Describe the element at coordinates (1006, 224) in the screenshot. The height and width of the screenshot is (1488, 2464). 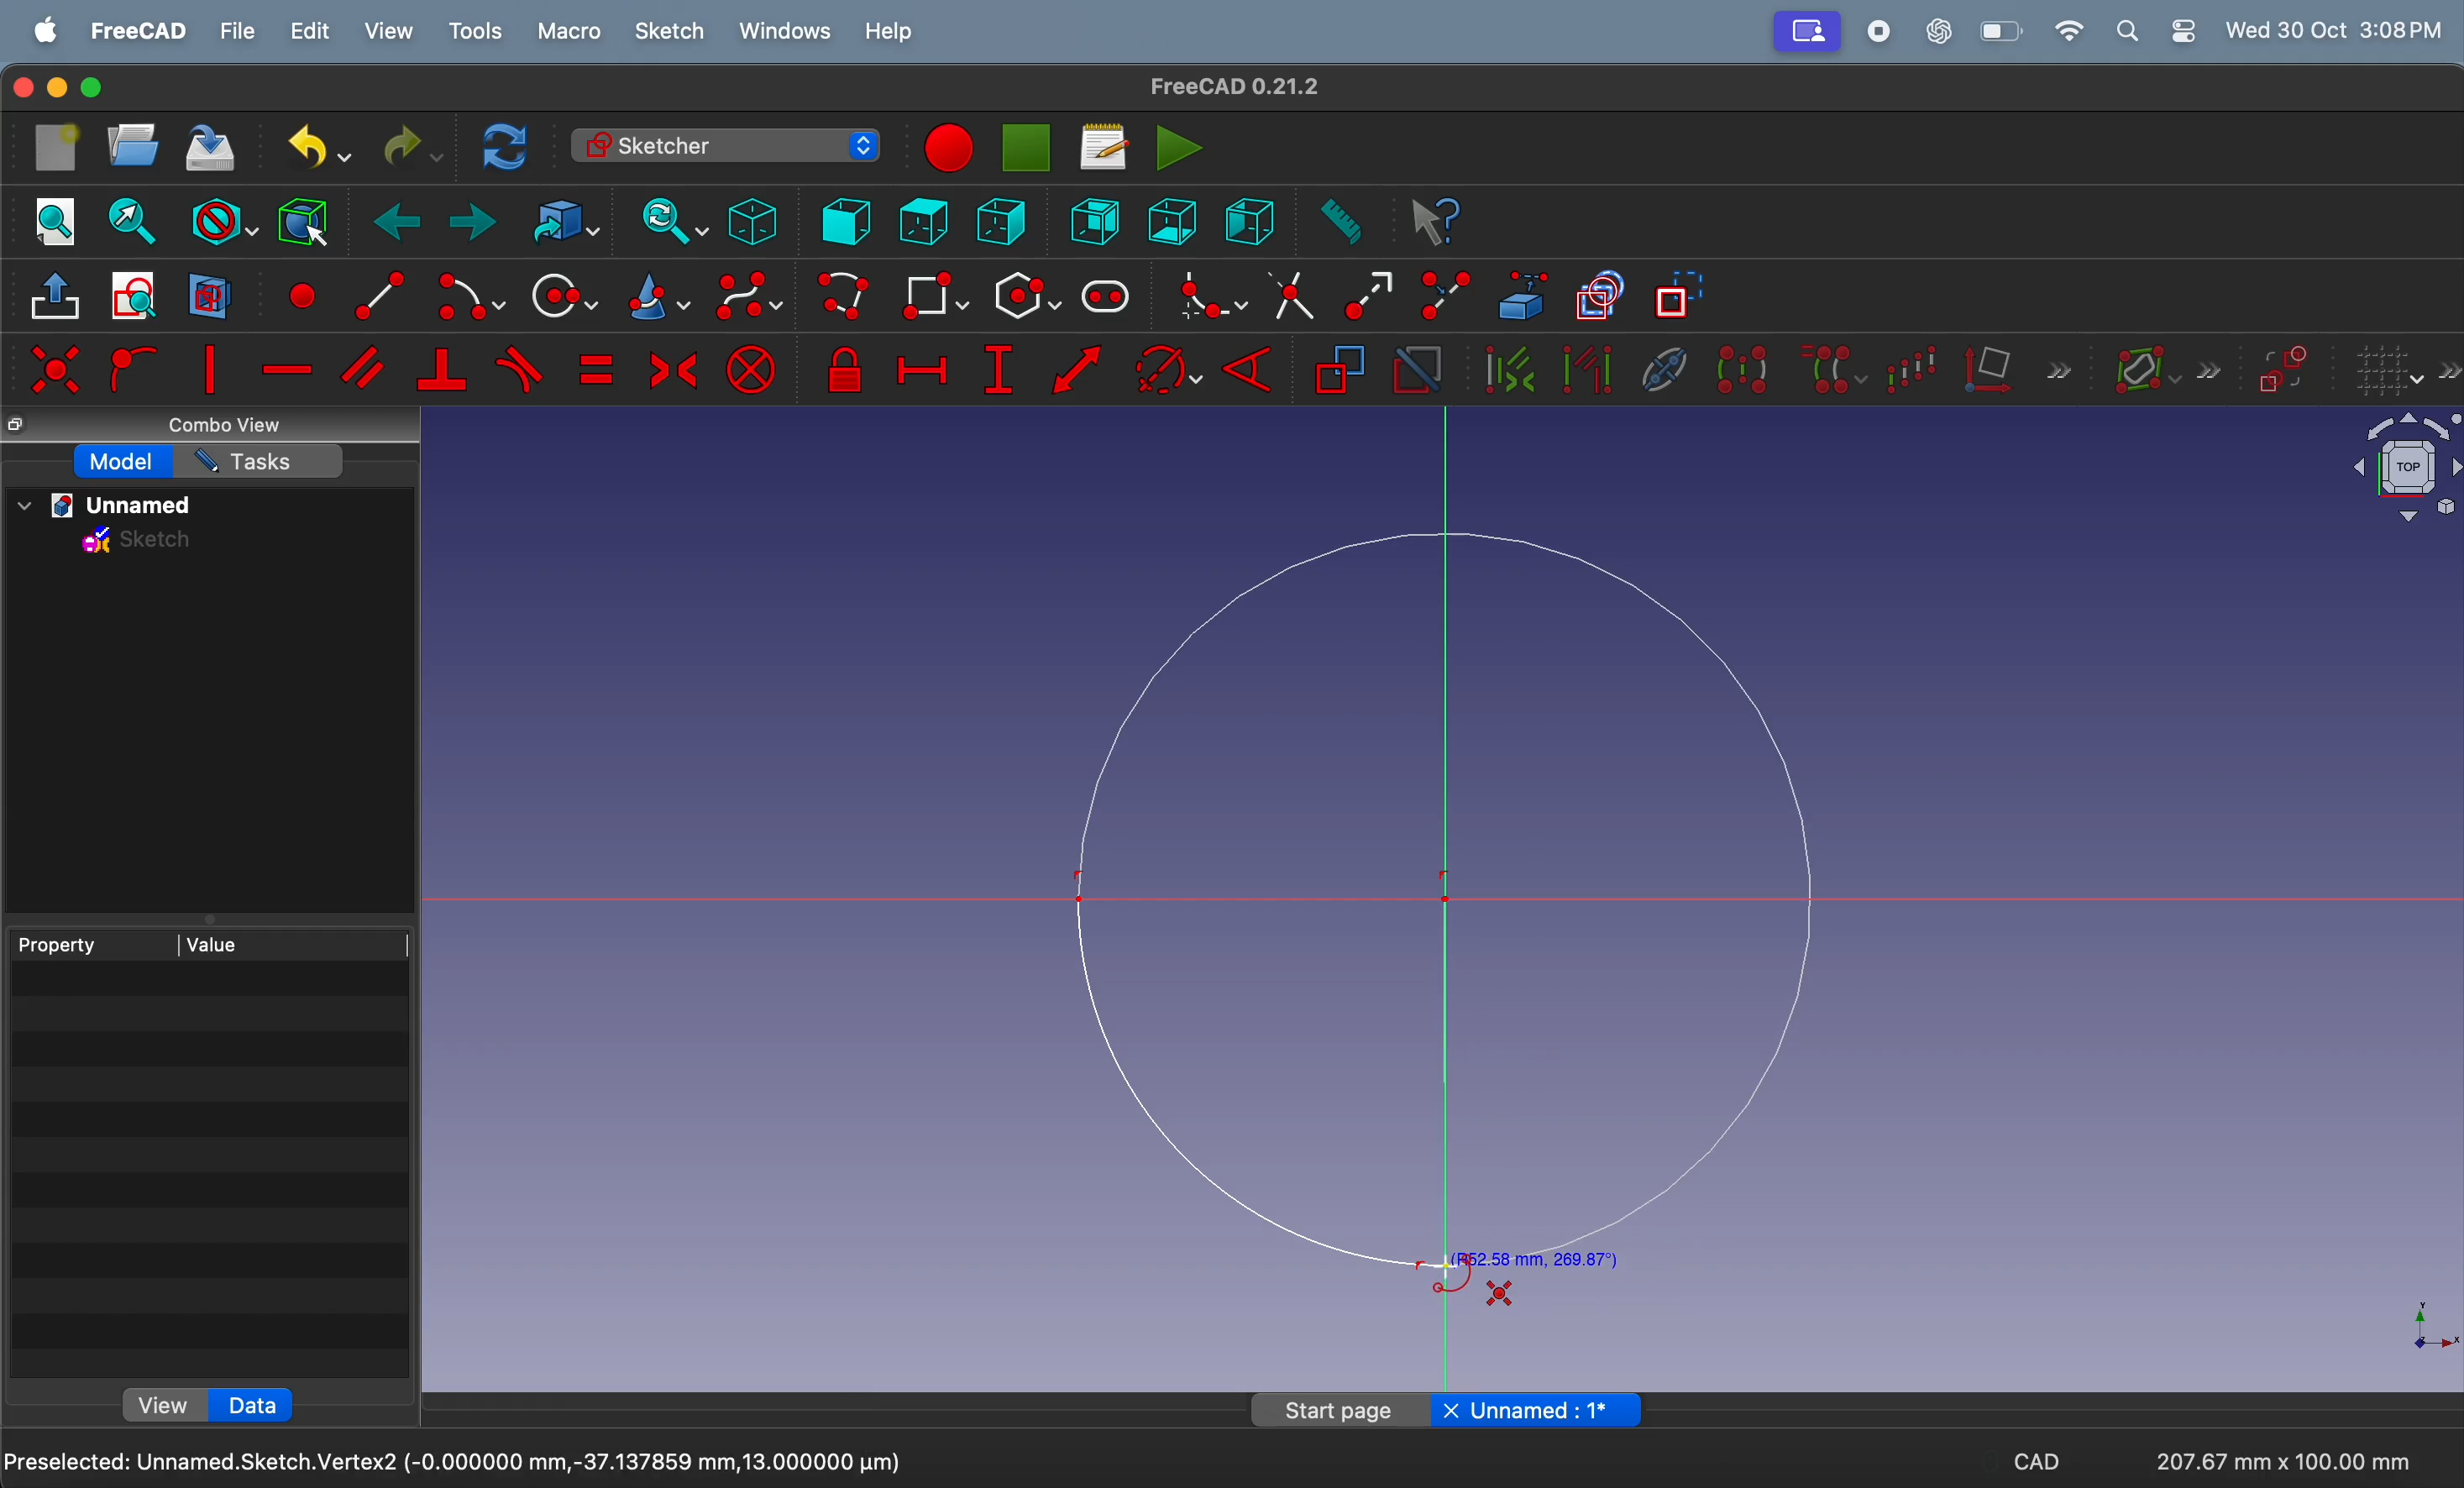
I see `left view` at that location.